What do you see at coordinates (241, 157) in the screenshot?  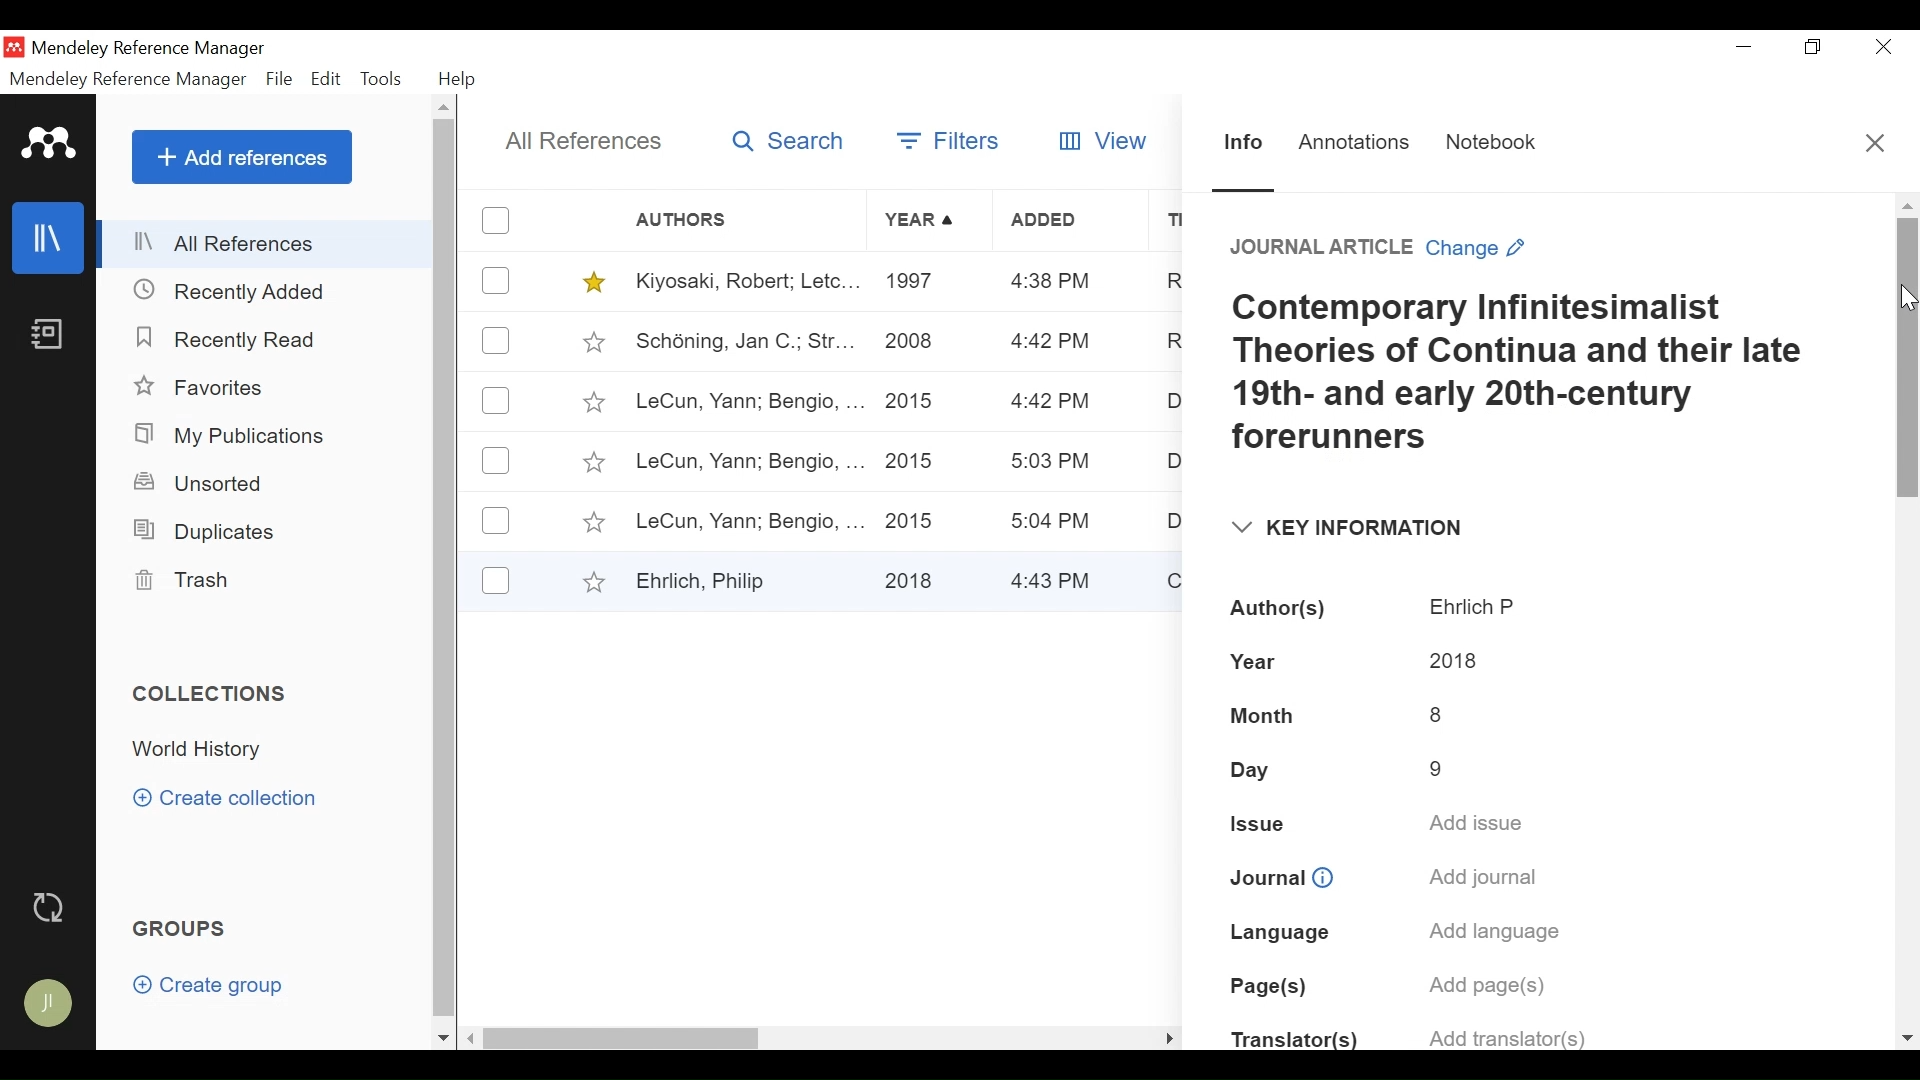 I see `Add References` at bounding box center [241, 157].